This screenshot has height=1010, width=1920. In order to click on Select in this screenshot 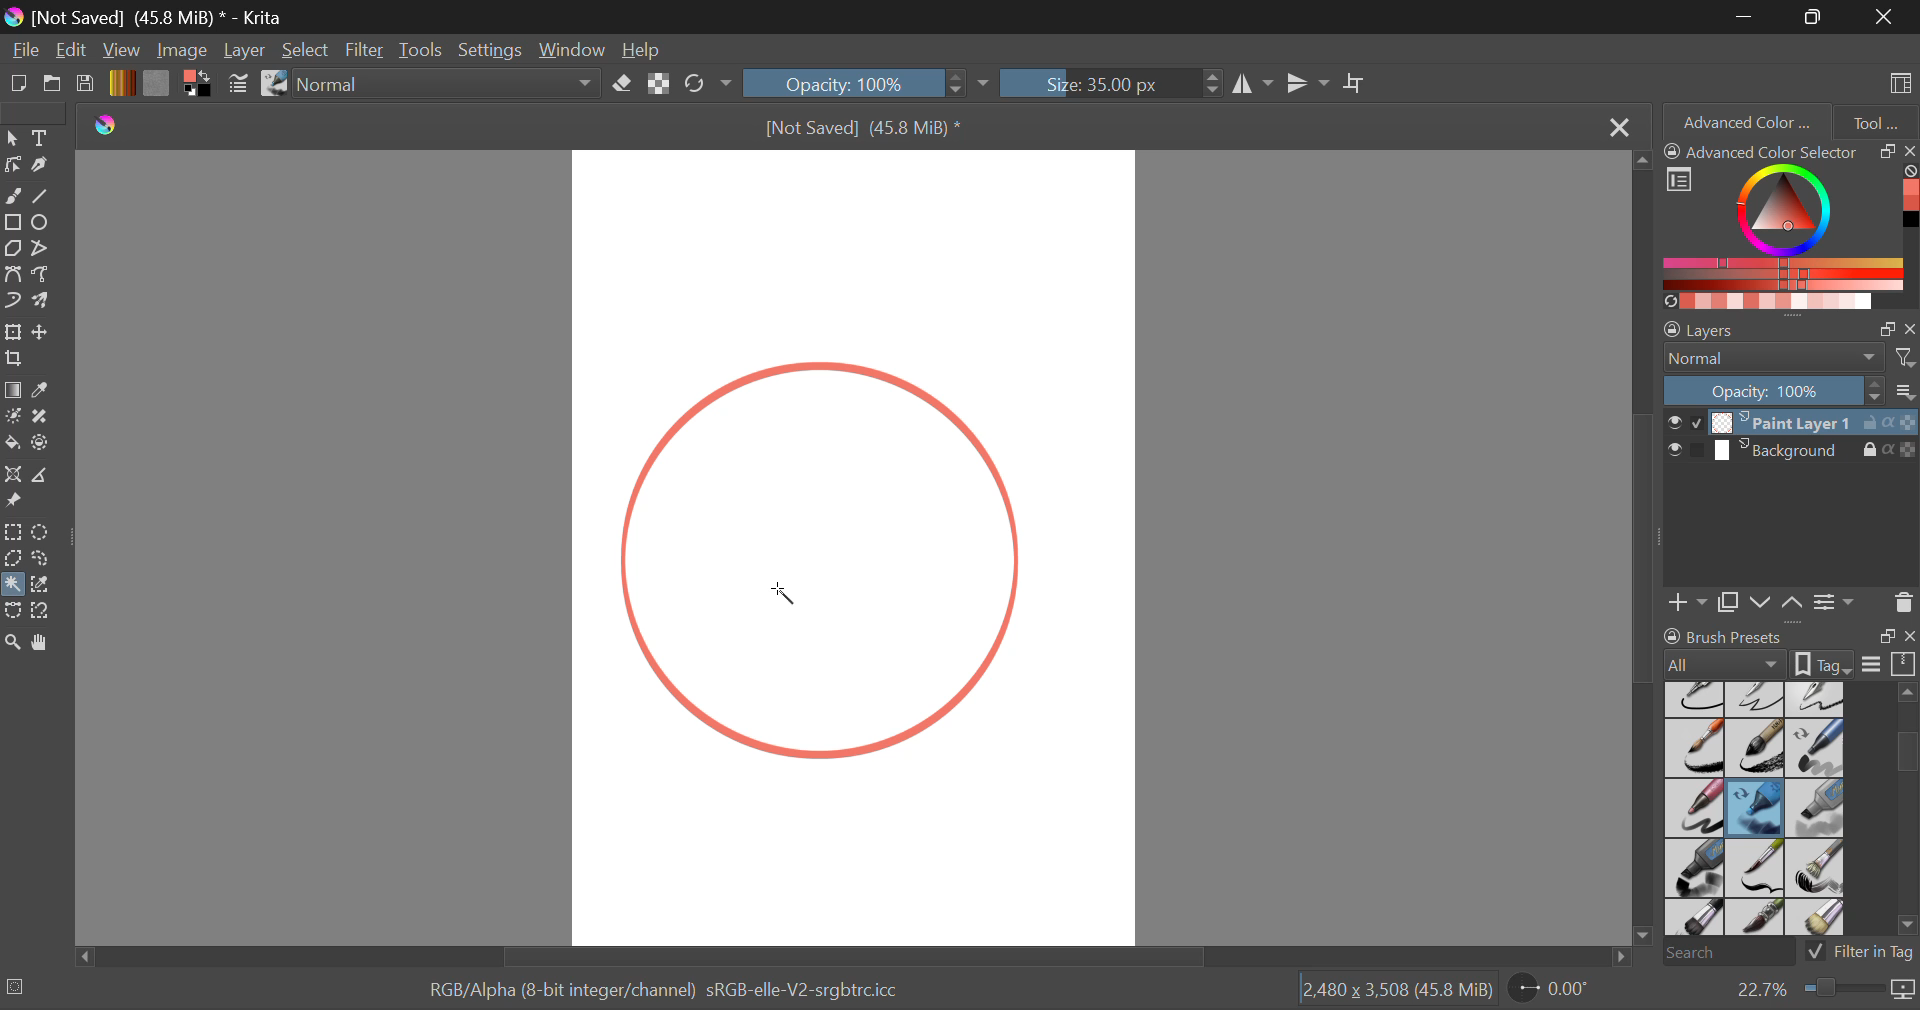, I will do `click(307, 52)`.